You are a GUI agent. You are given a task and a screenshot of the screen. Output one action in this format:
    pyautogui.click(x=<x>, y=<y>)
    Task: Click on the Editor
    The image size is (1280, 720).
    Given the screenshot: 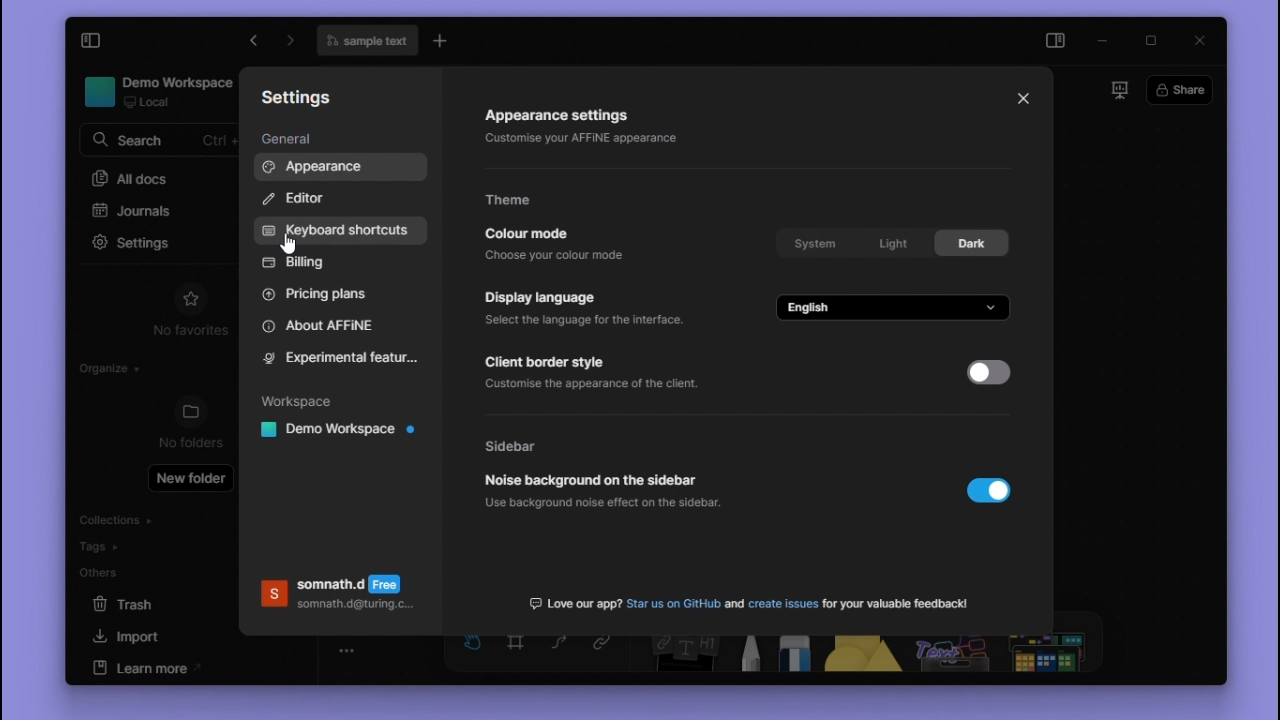 What is the action you would take?
    pyautogui.click(x=301, y=201)
    